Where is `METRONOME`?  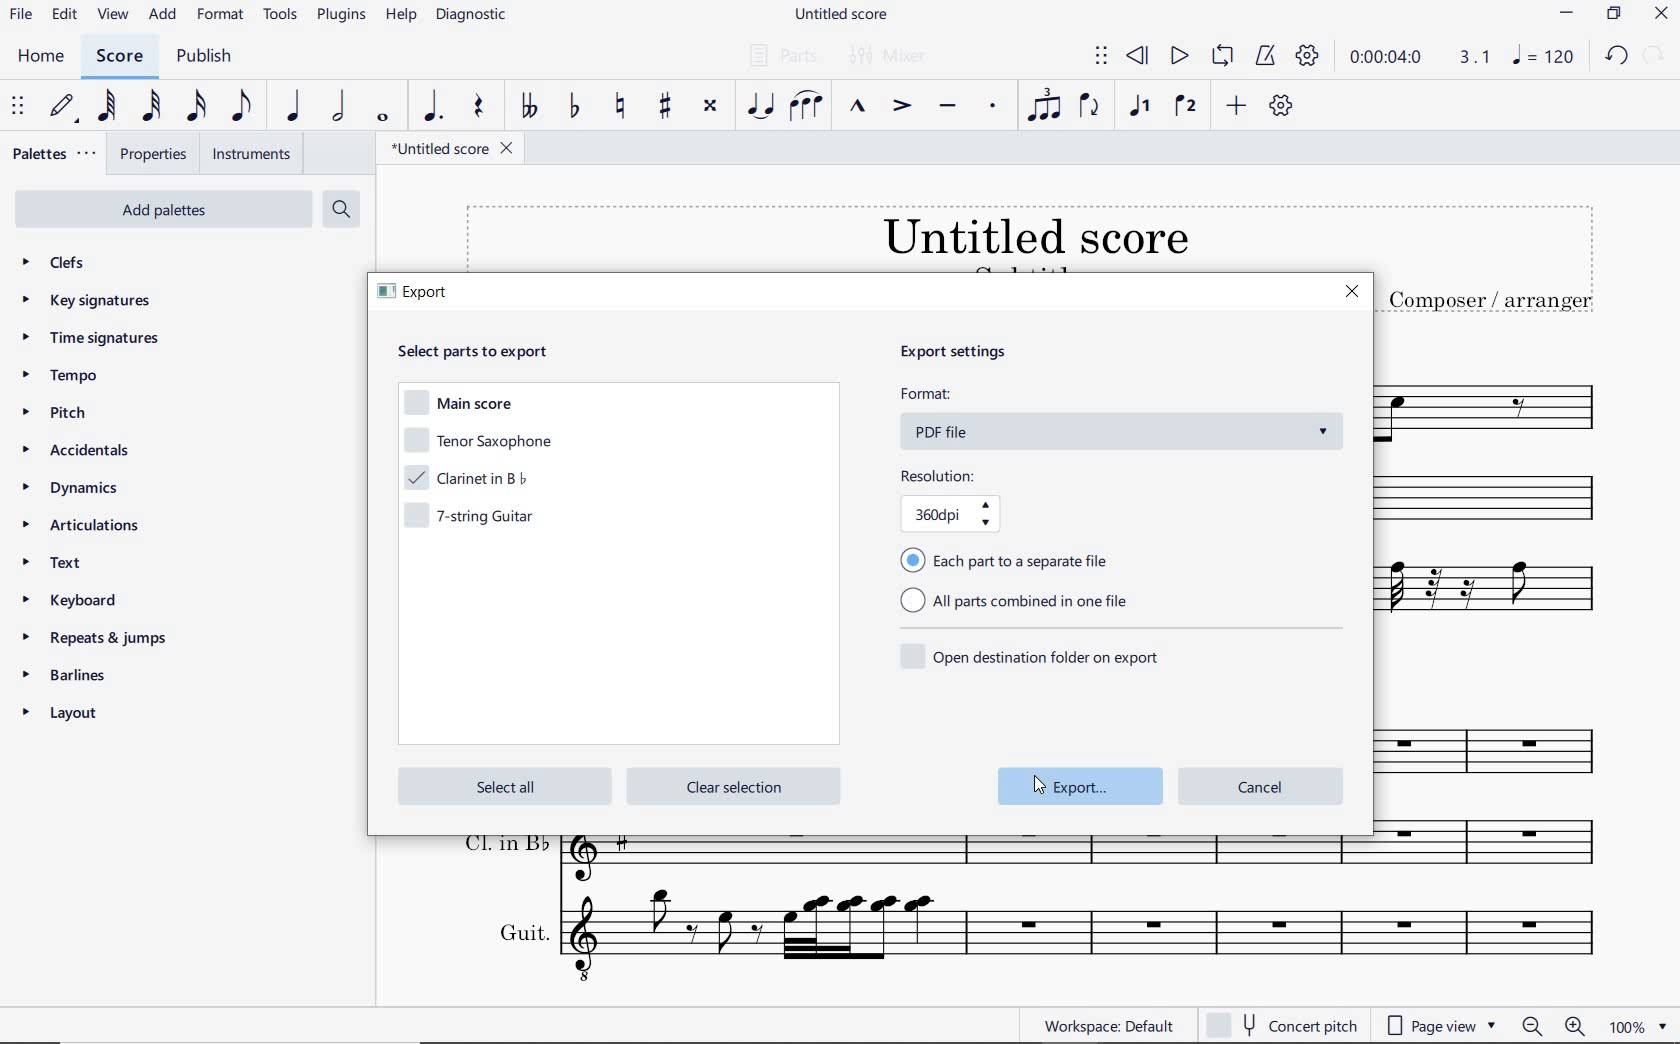
METRONOME is located at coordinates (1268, 56).